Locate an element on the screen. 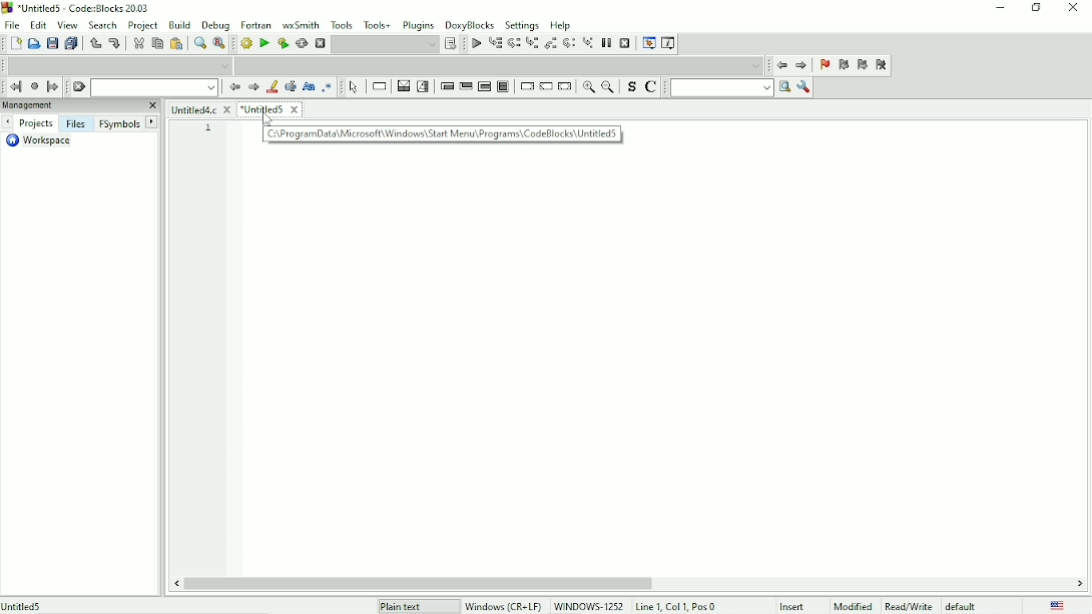 This screenshot has width=1092, height=614. Next is located at coordinates (252, 87).